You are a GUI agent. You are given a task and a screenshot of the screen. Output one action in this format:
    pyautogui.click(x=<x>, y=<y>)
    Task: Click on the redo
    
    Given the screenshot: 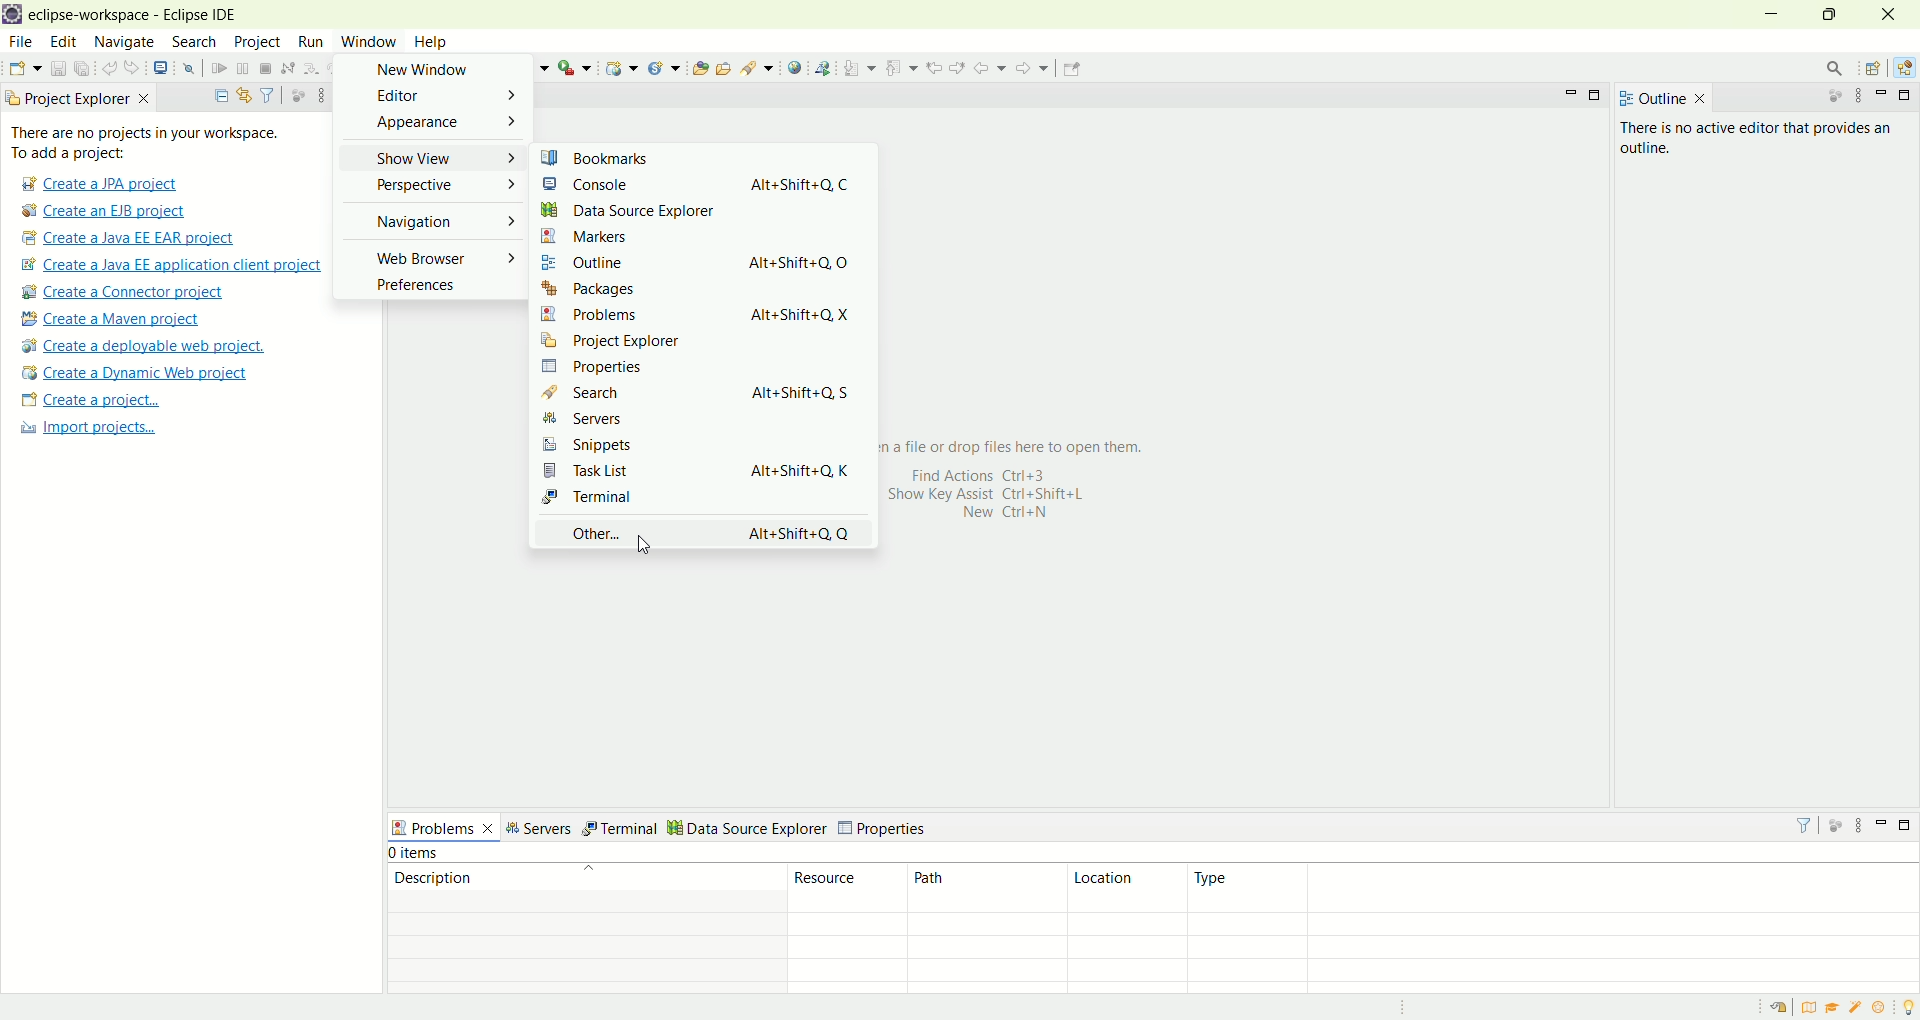 What is the action you would take?
    pyautogui.click(x=132, y=67)
    